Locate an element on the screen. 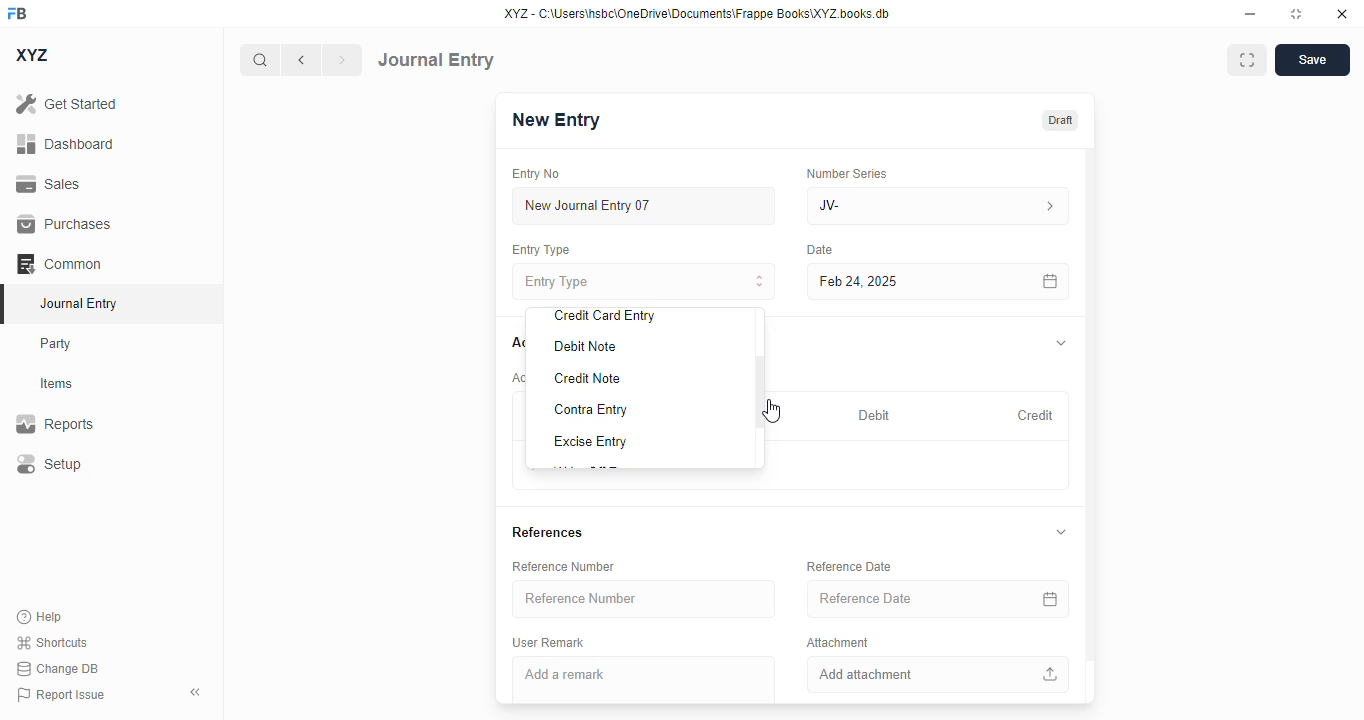  minimize is located at coordinates (1251, 14).